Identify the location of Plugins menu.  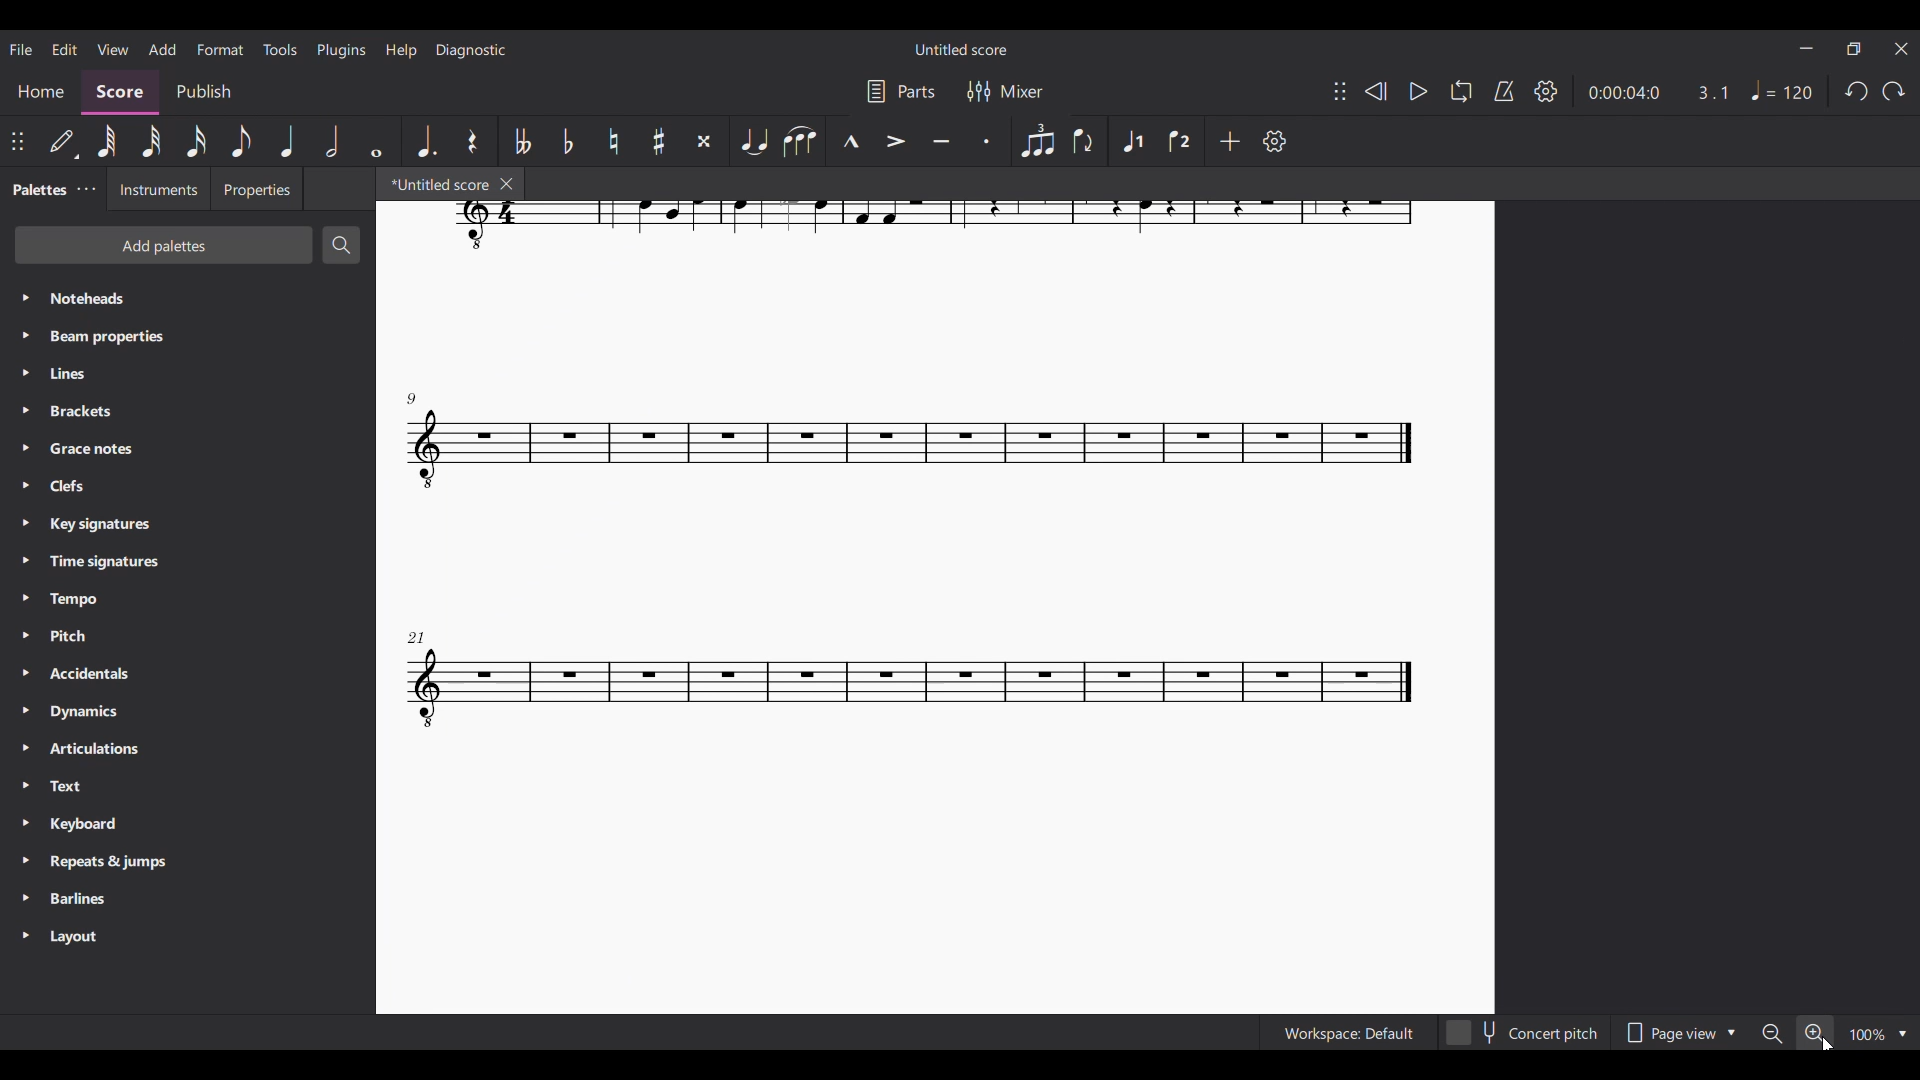
(341, 51).